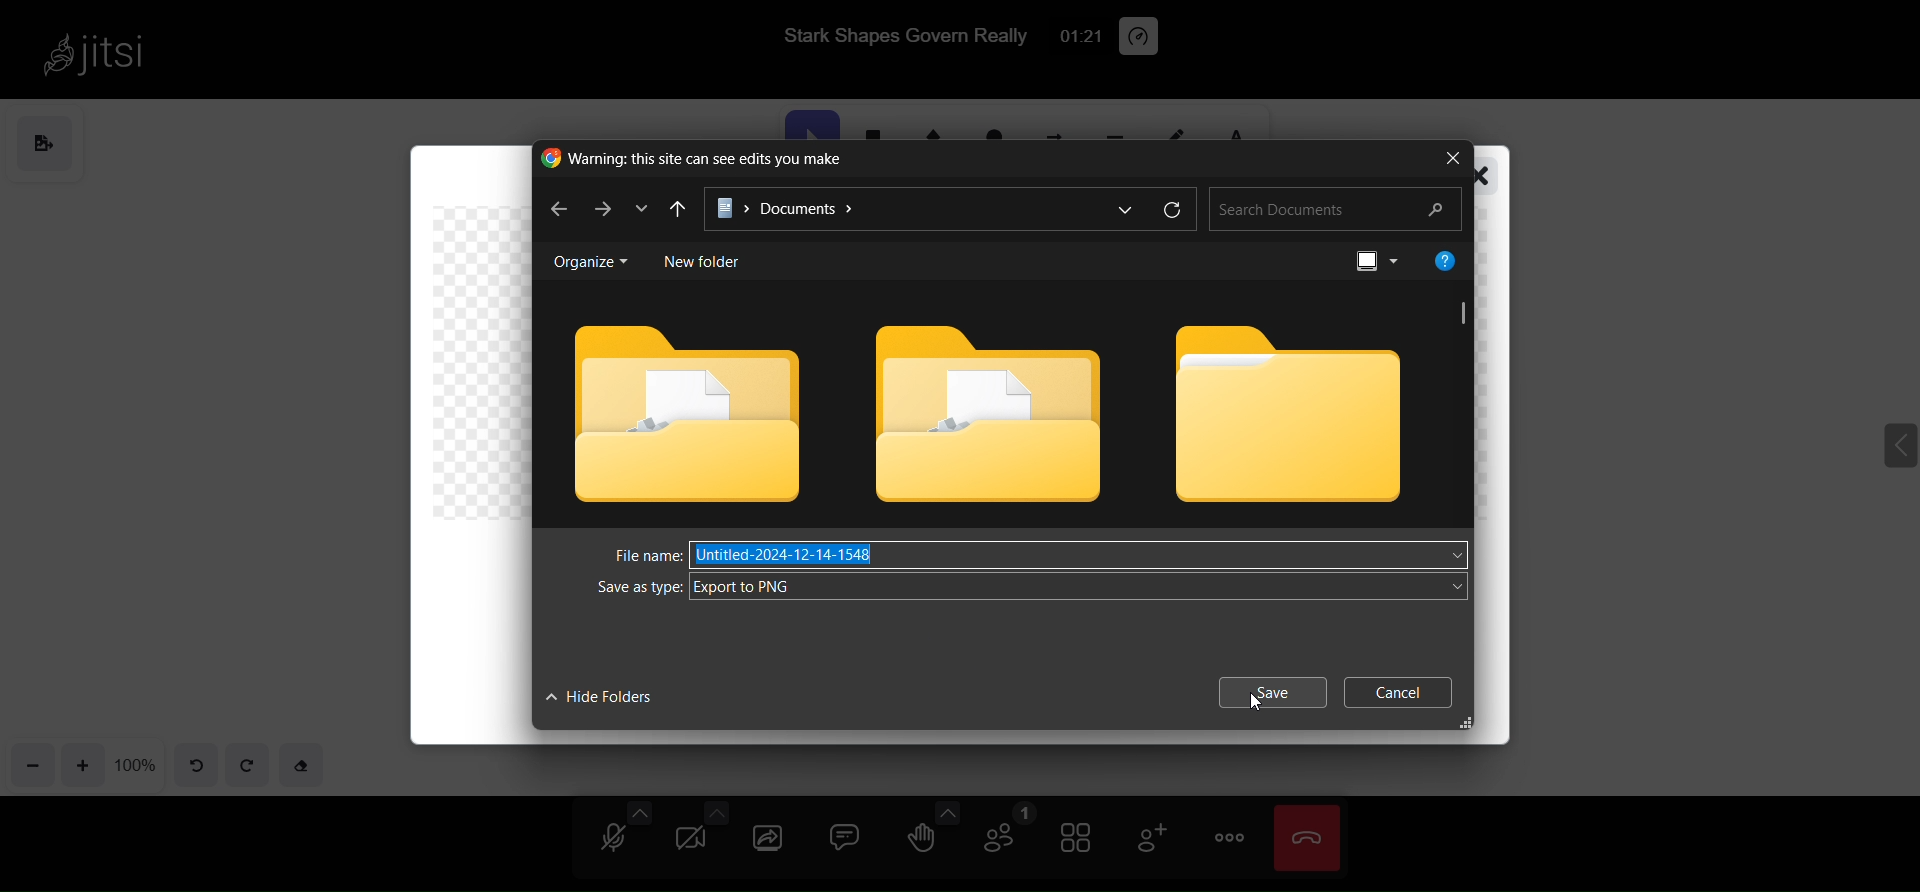 This screenshot has height=892, width=1920. Describe the element at coordinates (898, 34) in the screenshot. I see `Stark Shapes Govern Really` at that location.